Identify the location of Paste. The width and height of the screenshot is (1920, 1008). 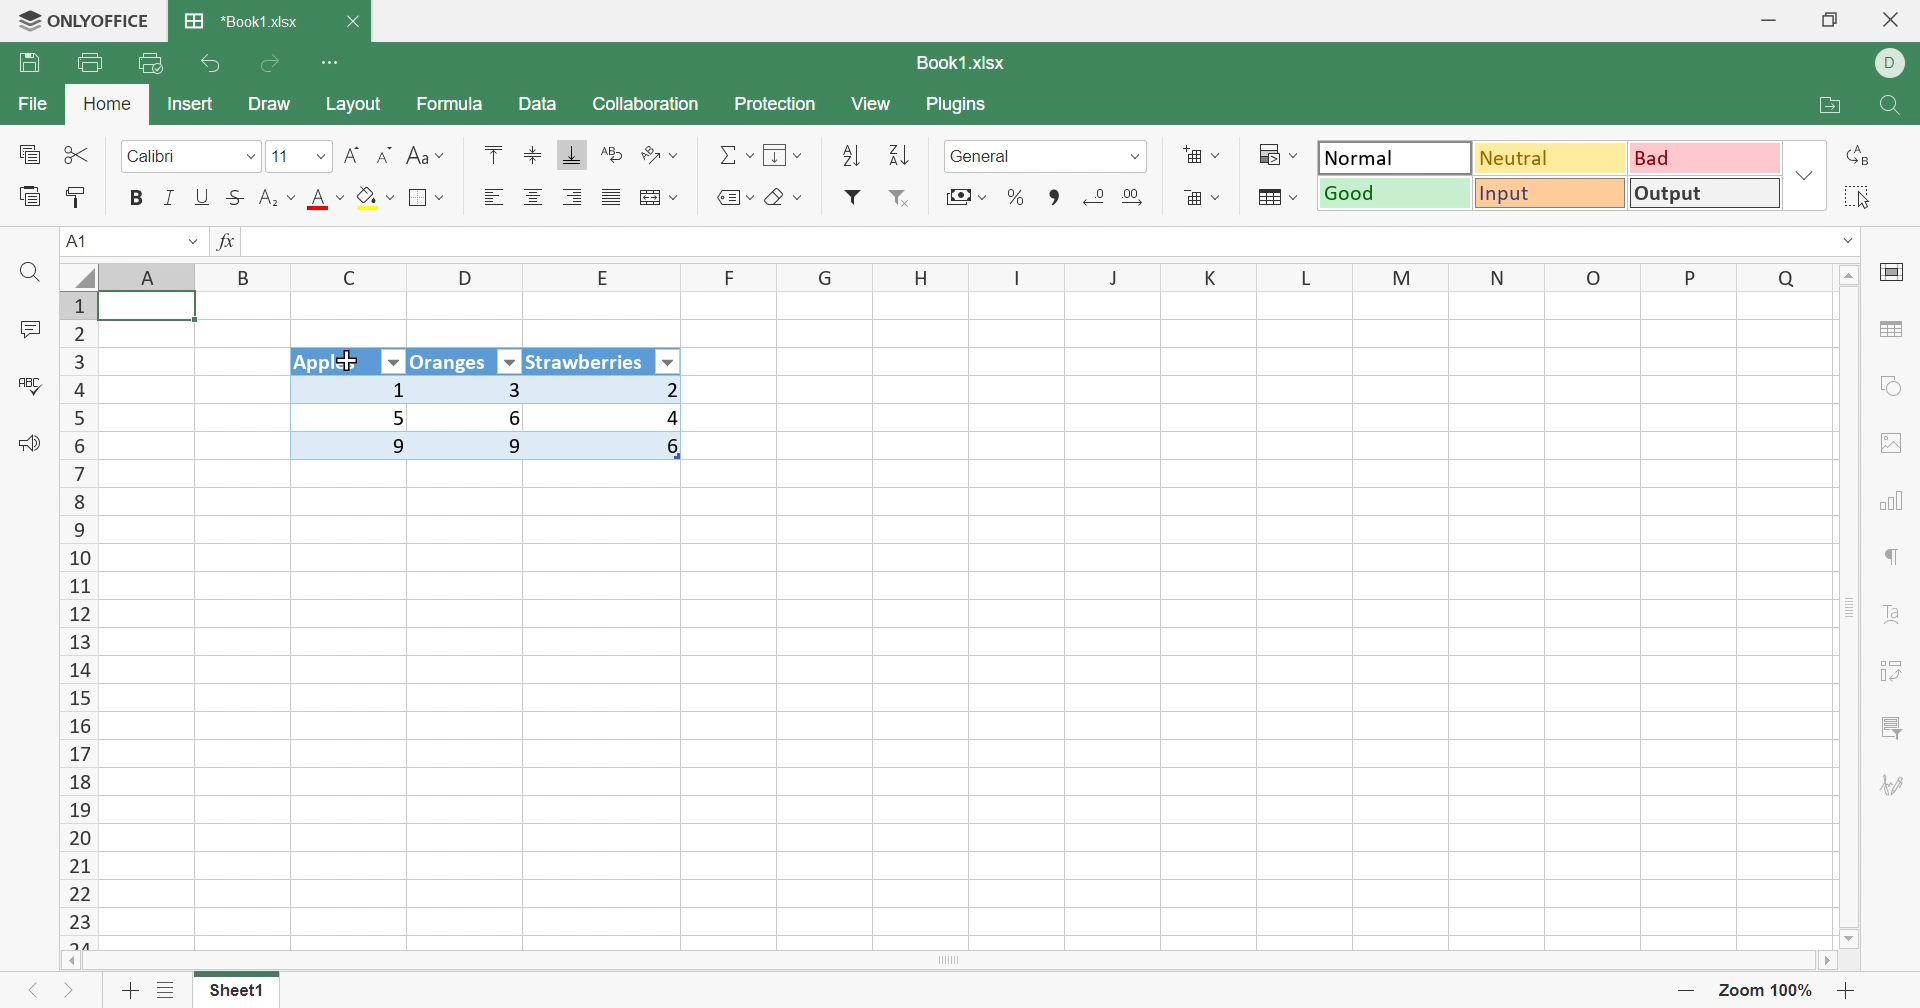
(31, 197).